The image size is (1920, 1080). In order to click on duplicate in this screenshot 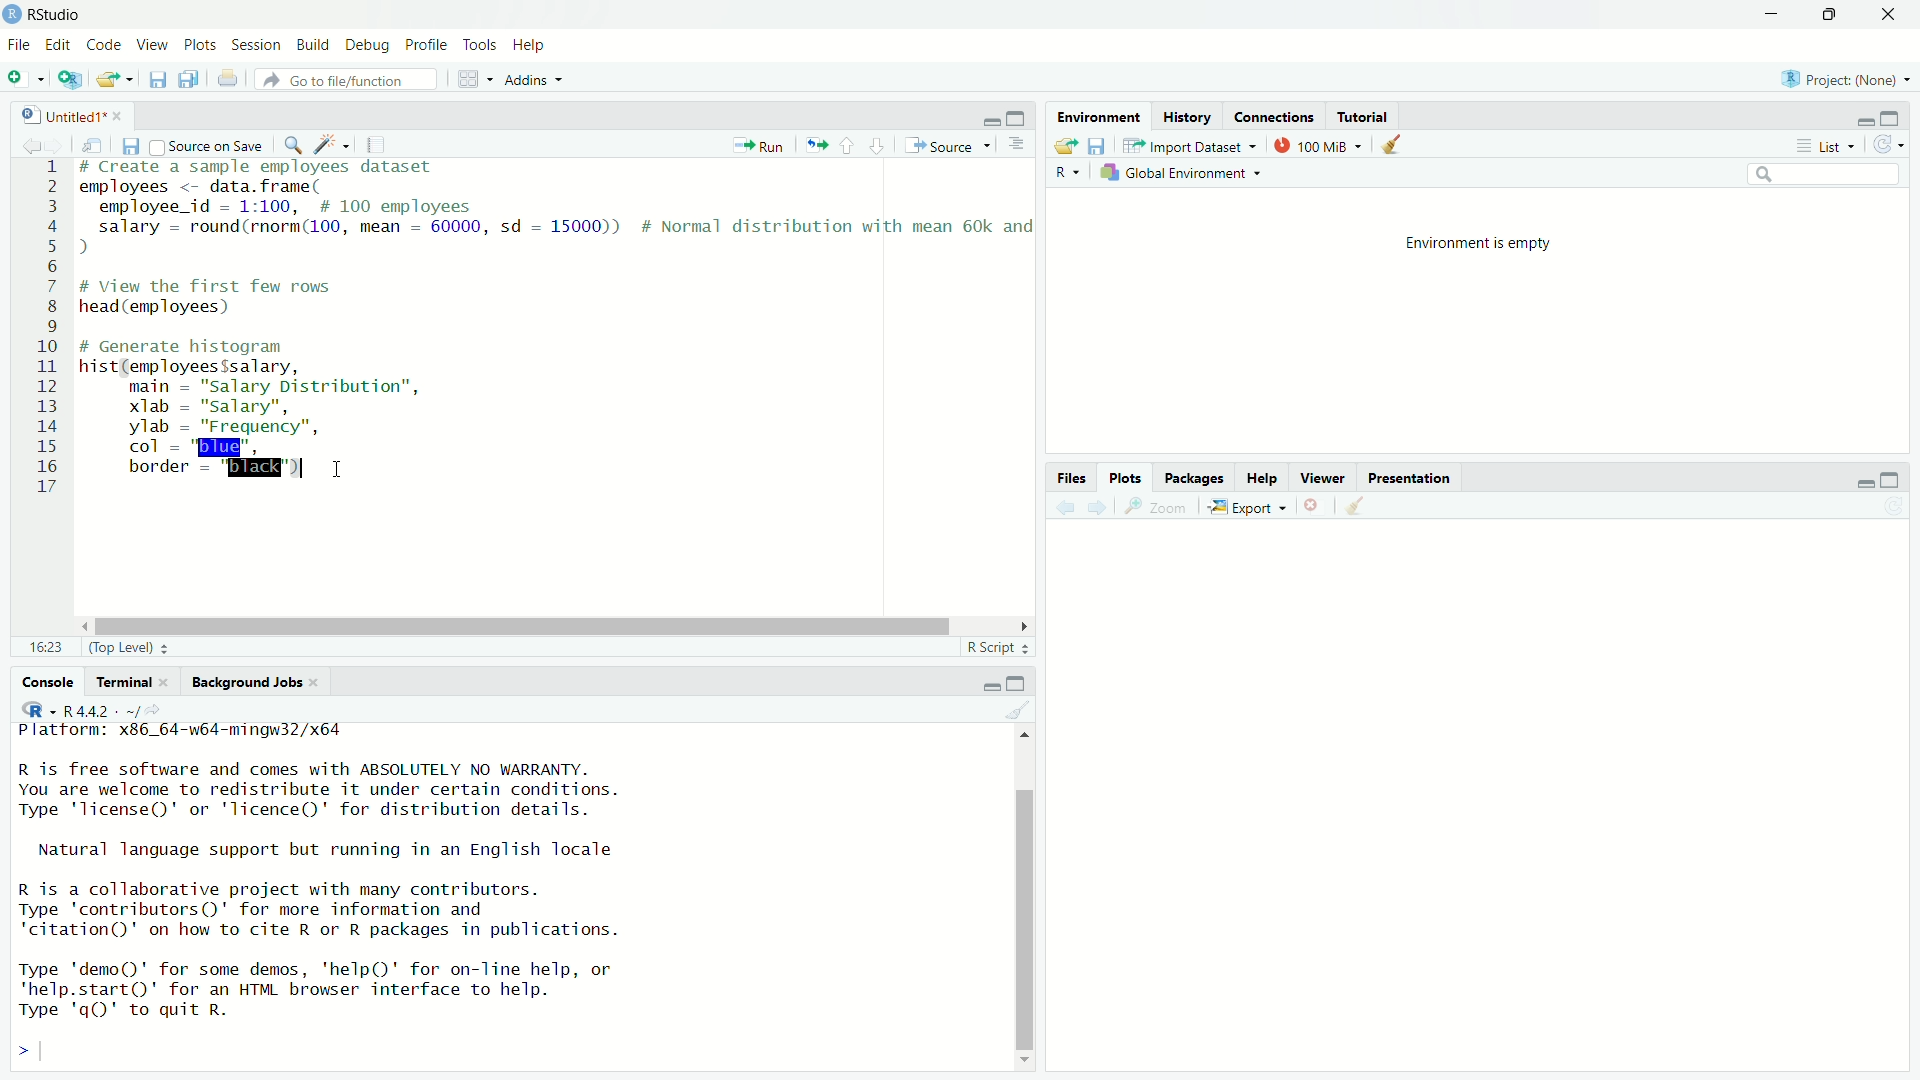, I will do `click(191, 79)`.